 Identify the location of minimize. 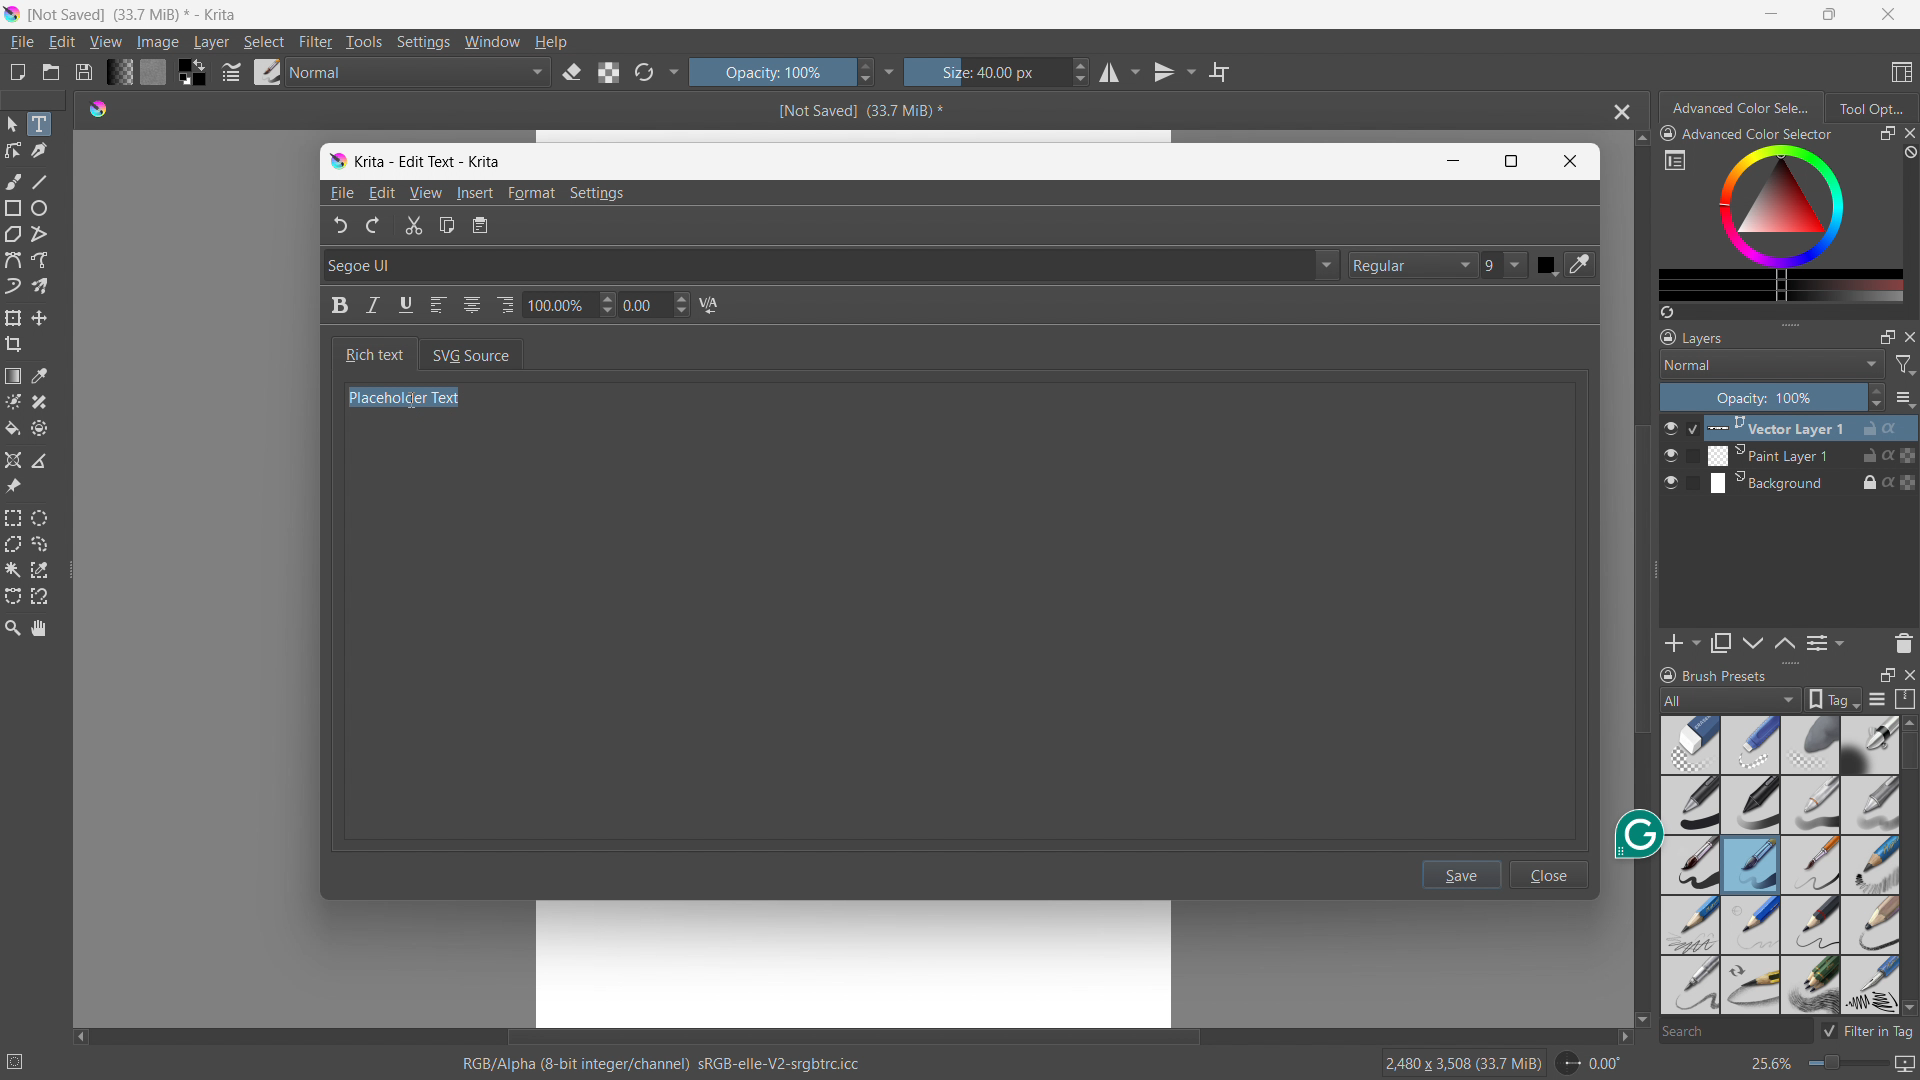
(1772, 13).